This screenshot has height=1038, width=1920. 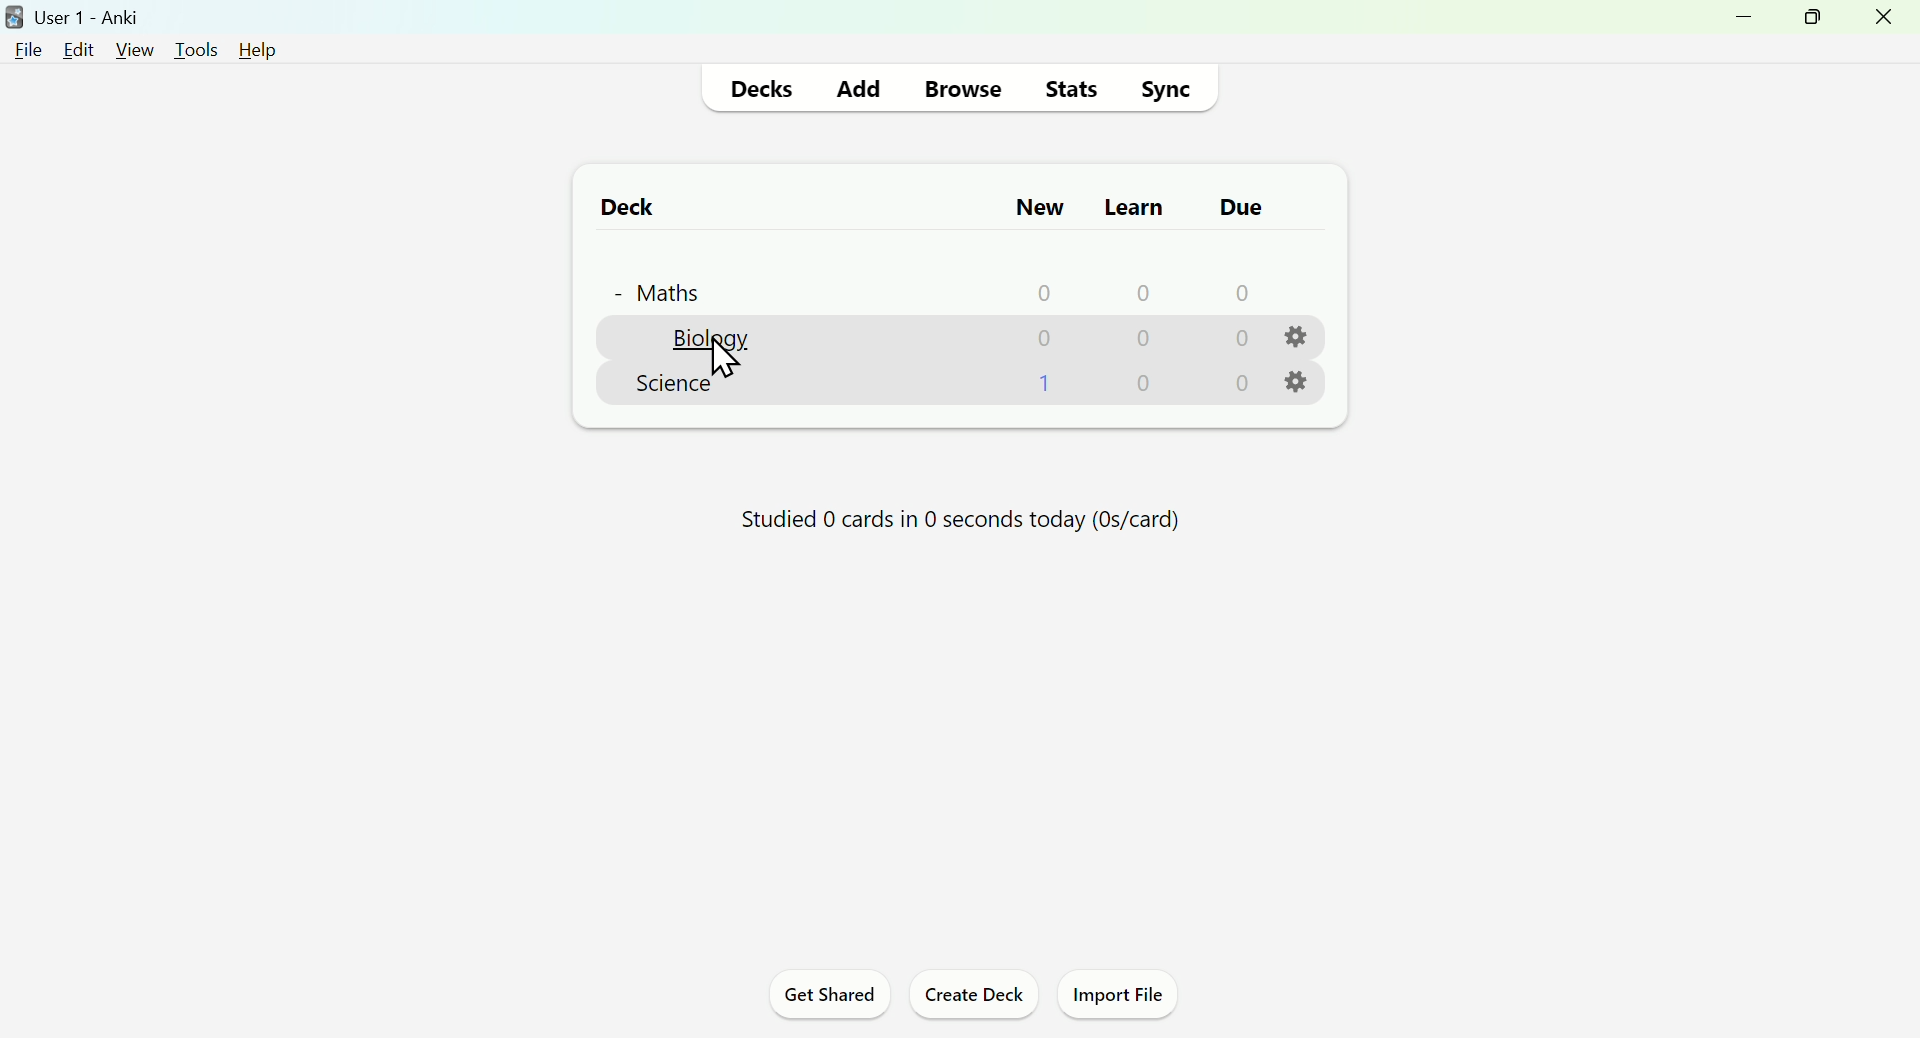 What do you see at coordinates (251, 48) in the screenshot?
I see `Help` at bounding box center [251, 48].